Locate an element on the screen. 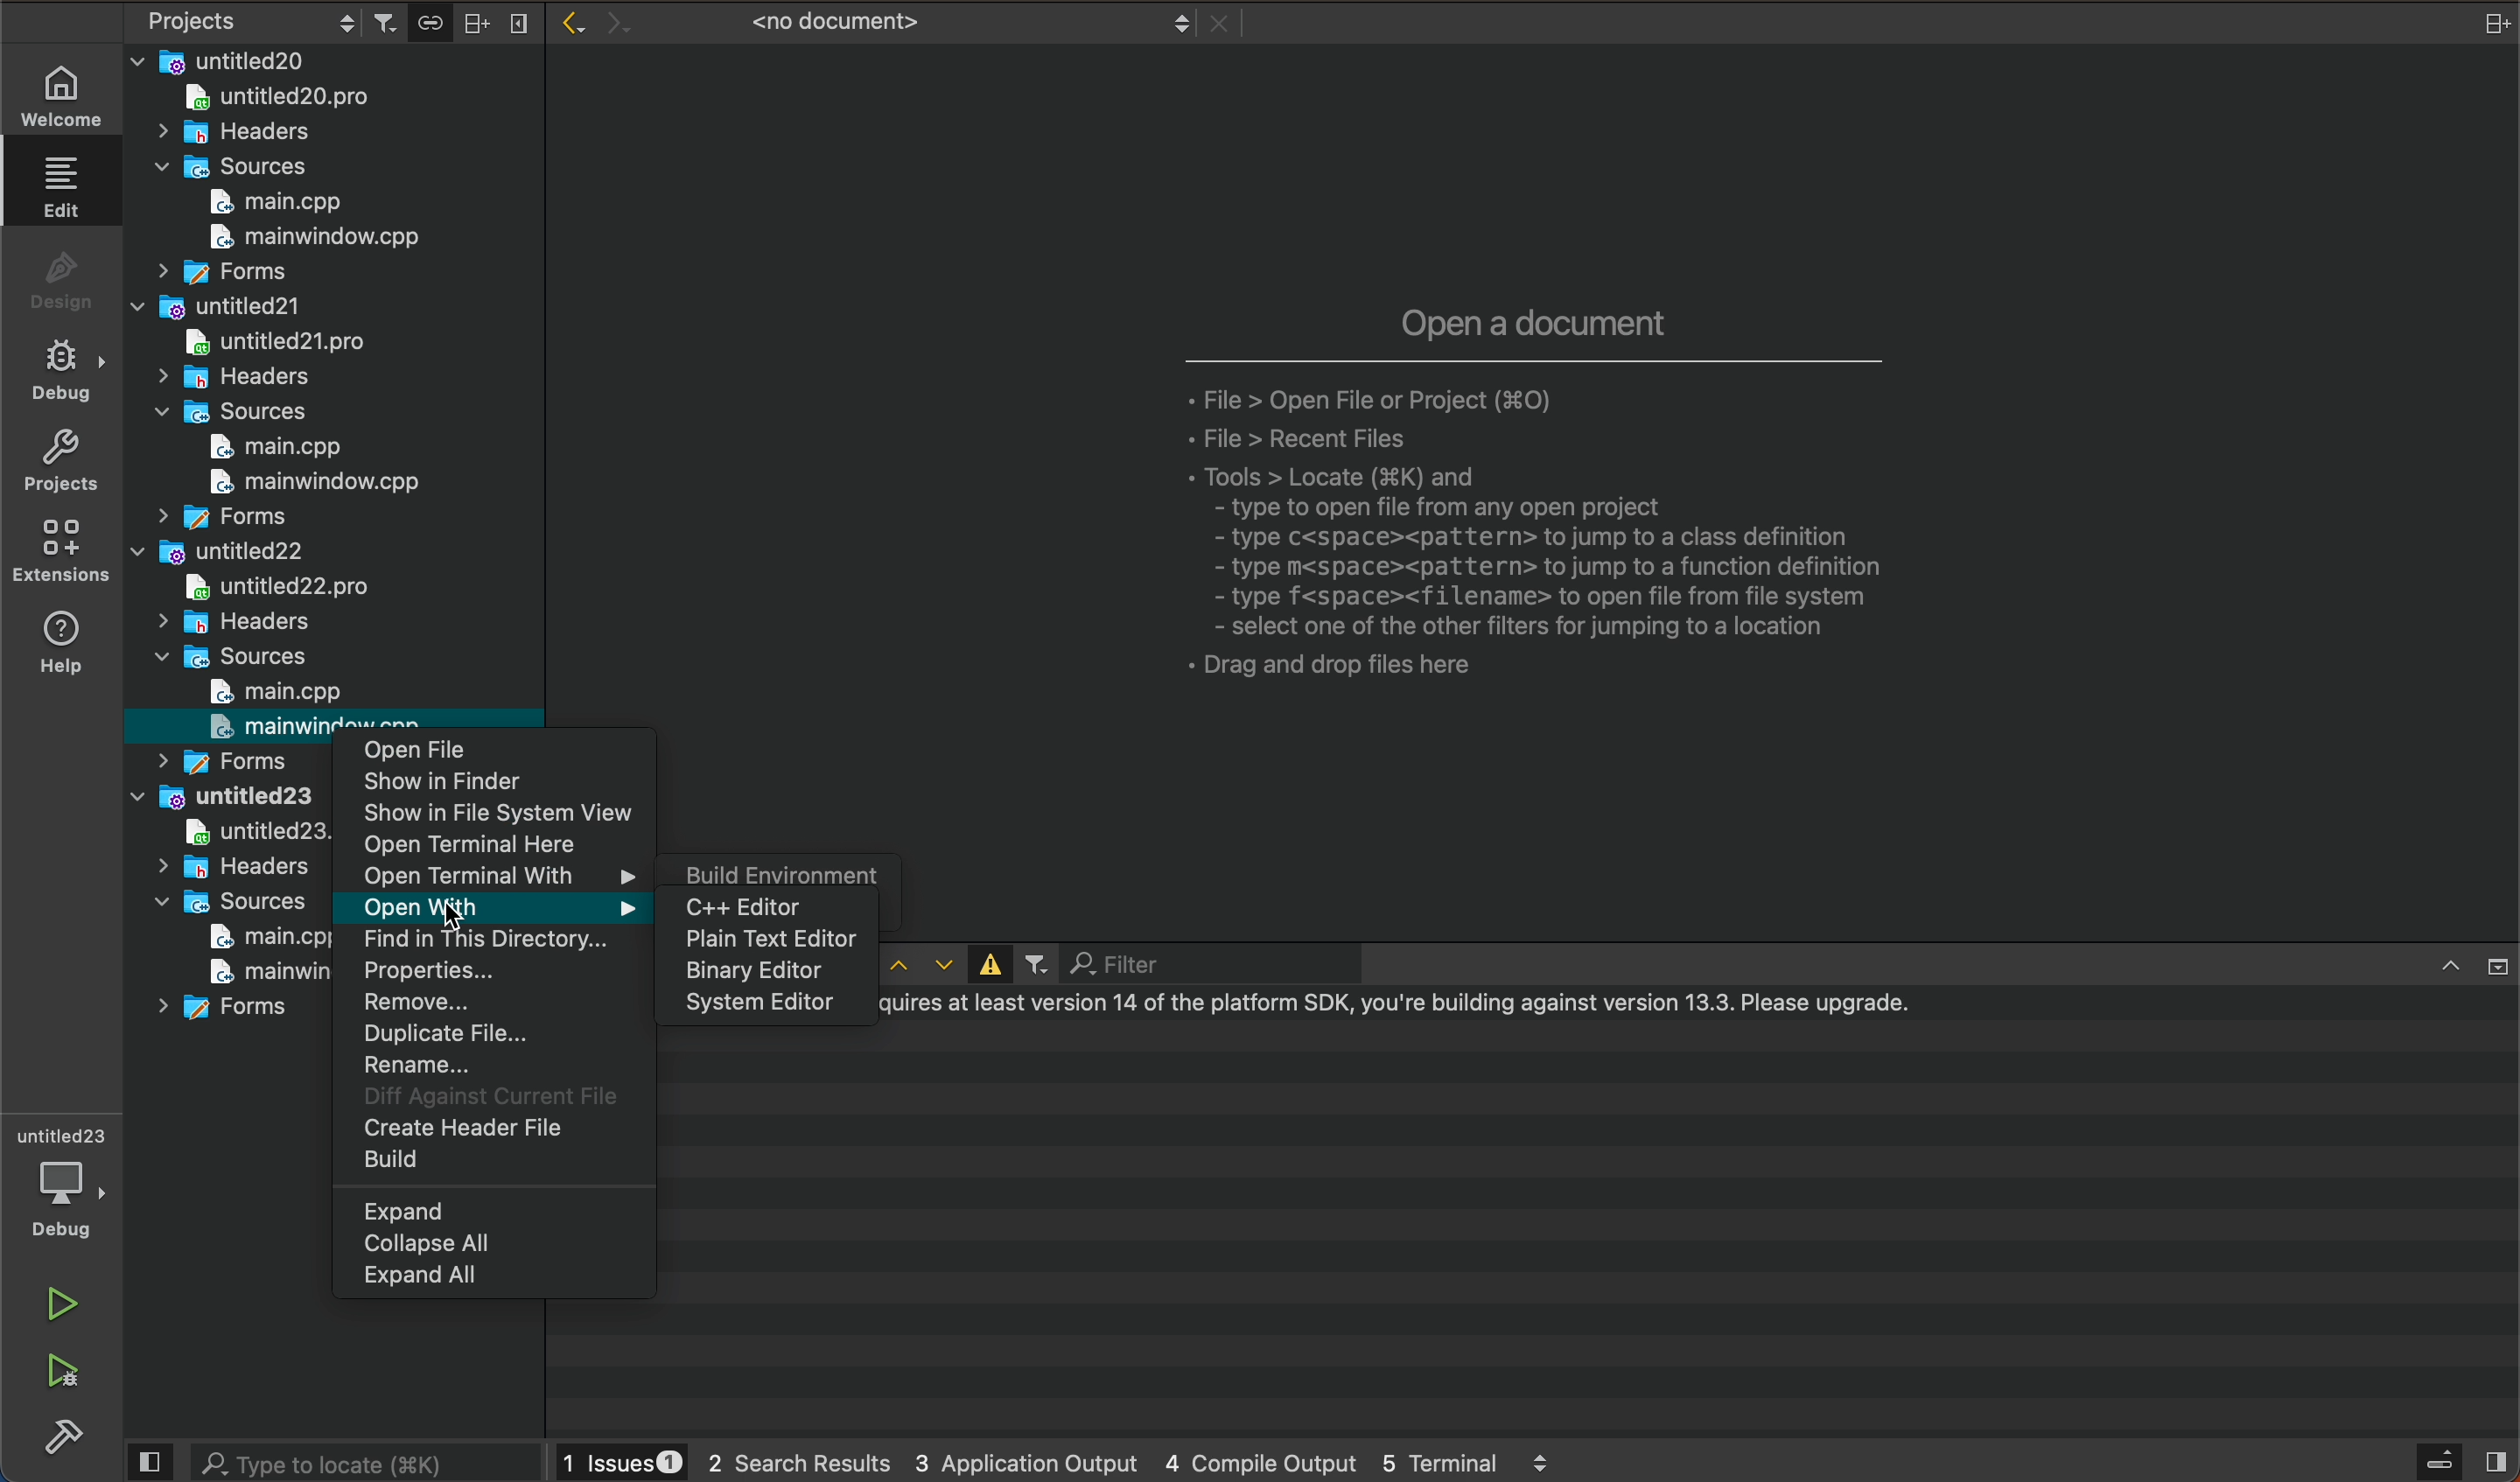 The width and height of the screenshot is (2520, 1482). expand all is located at coordinates (494, 1280).